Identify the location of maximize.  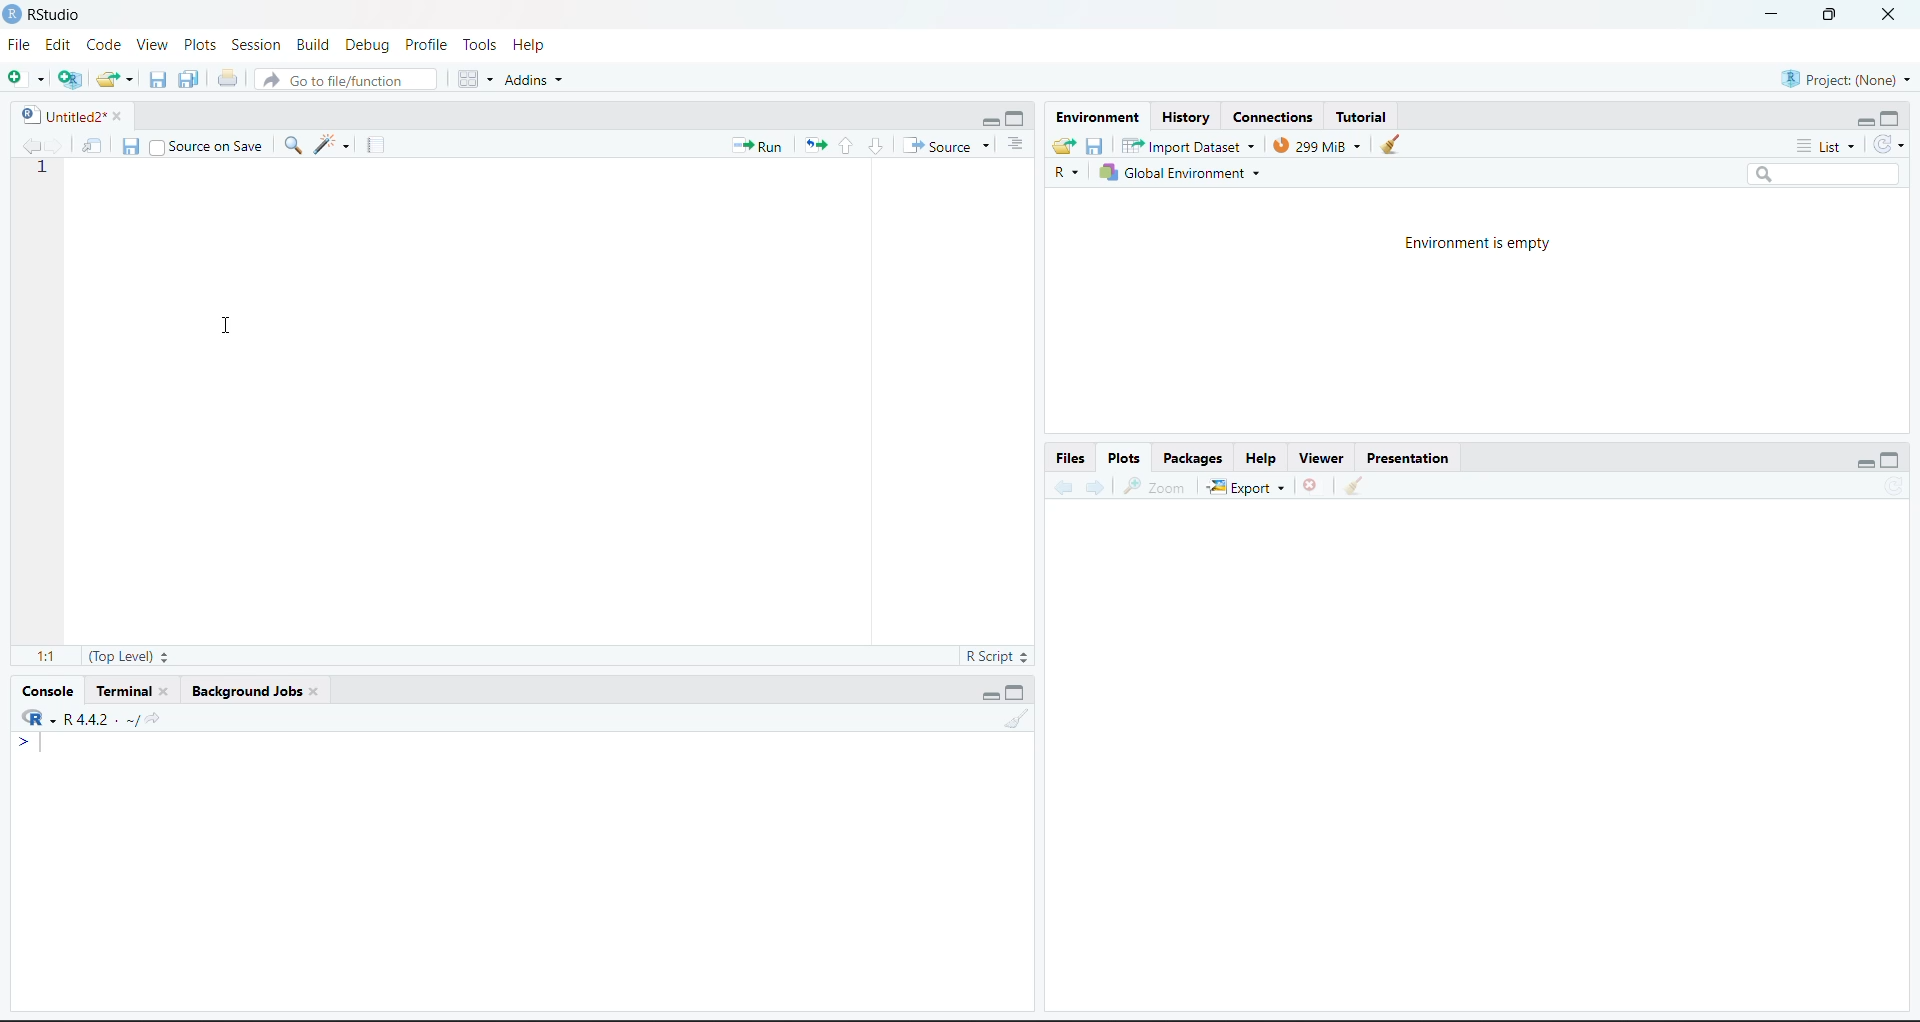
(1832, 14).